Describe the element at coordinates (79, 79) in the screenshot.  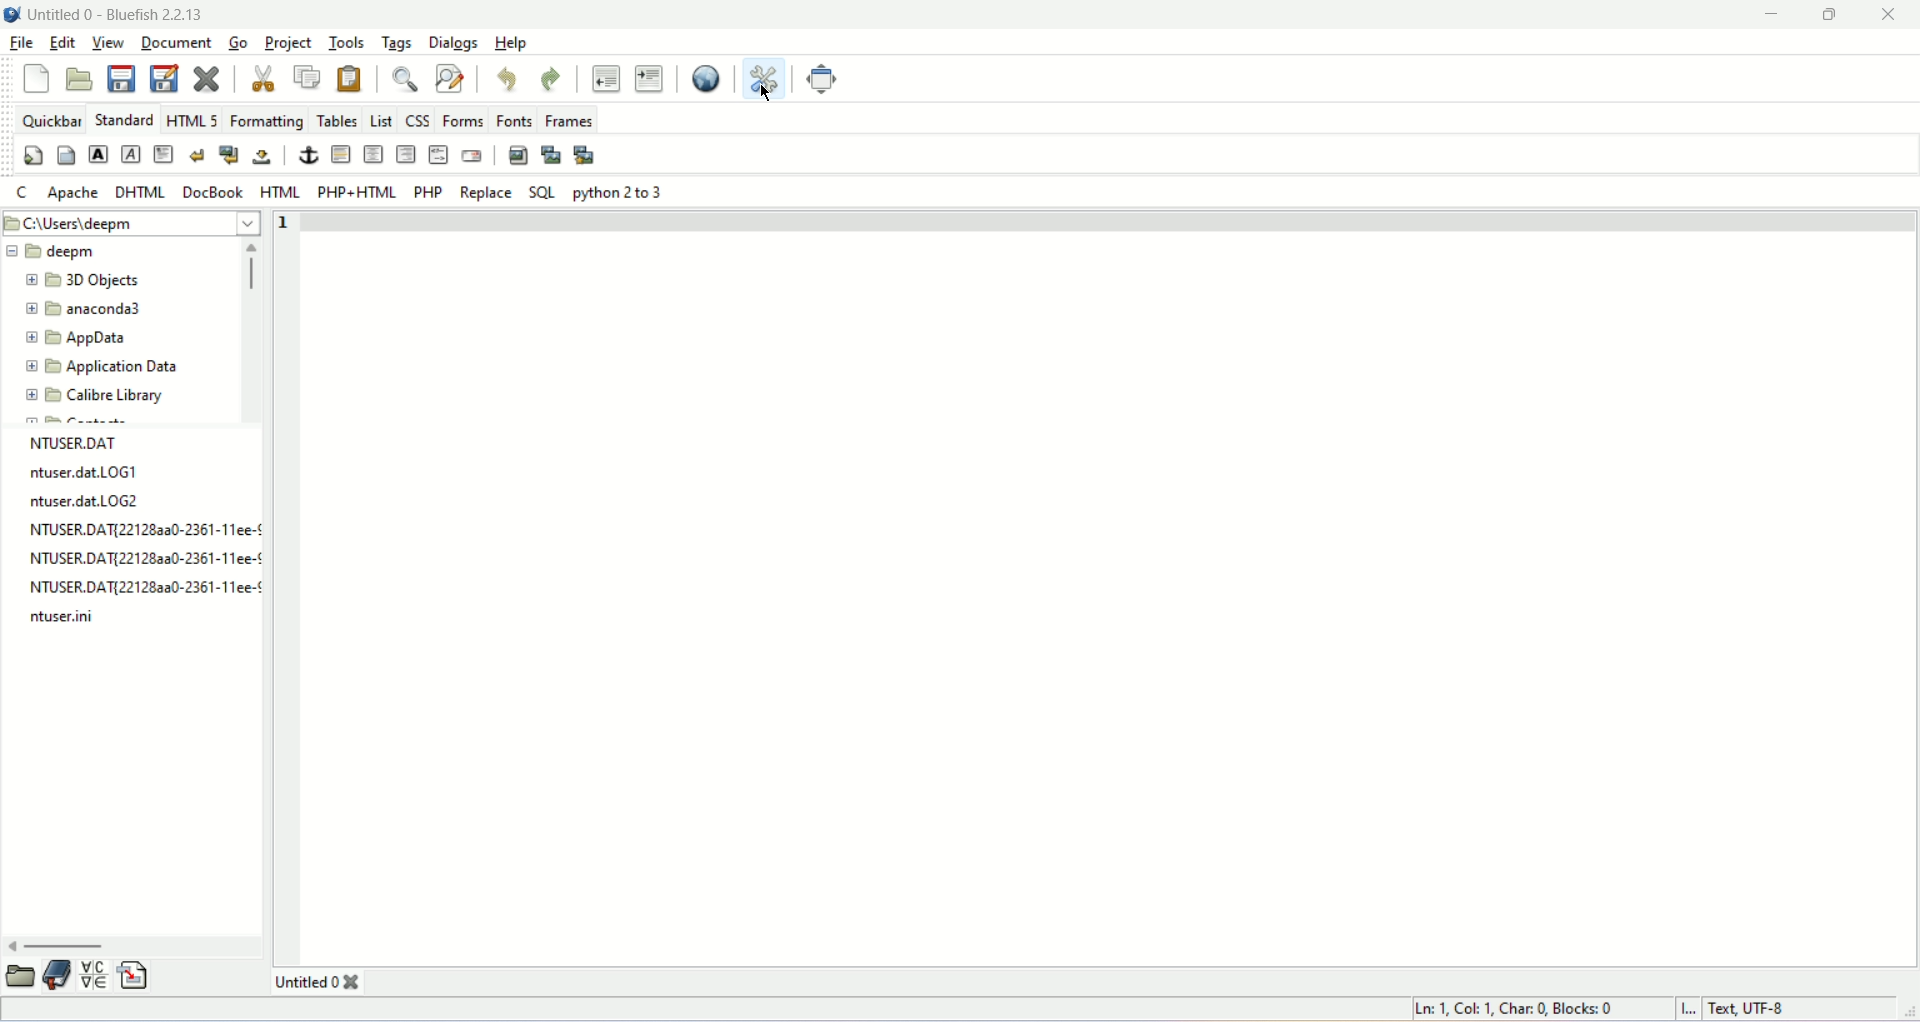
I see `open` at that location.